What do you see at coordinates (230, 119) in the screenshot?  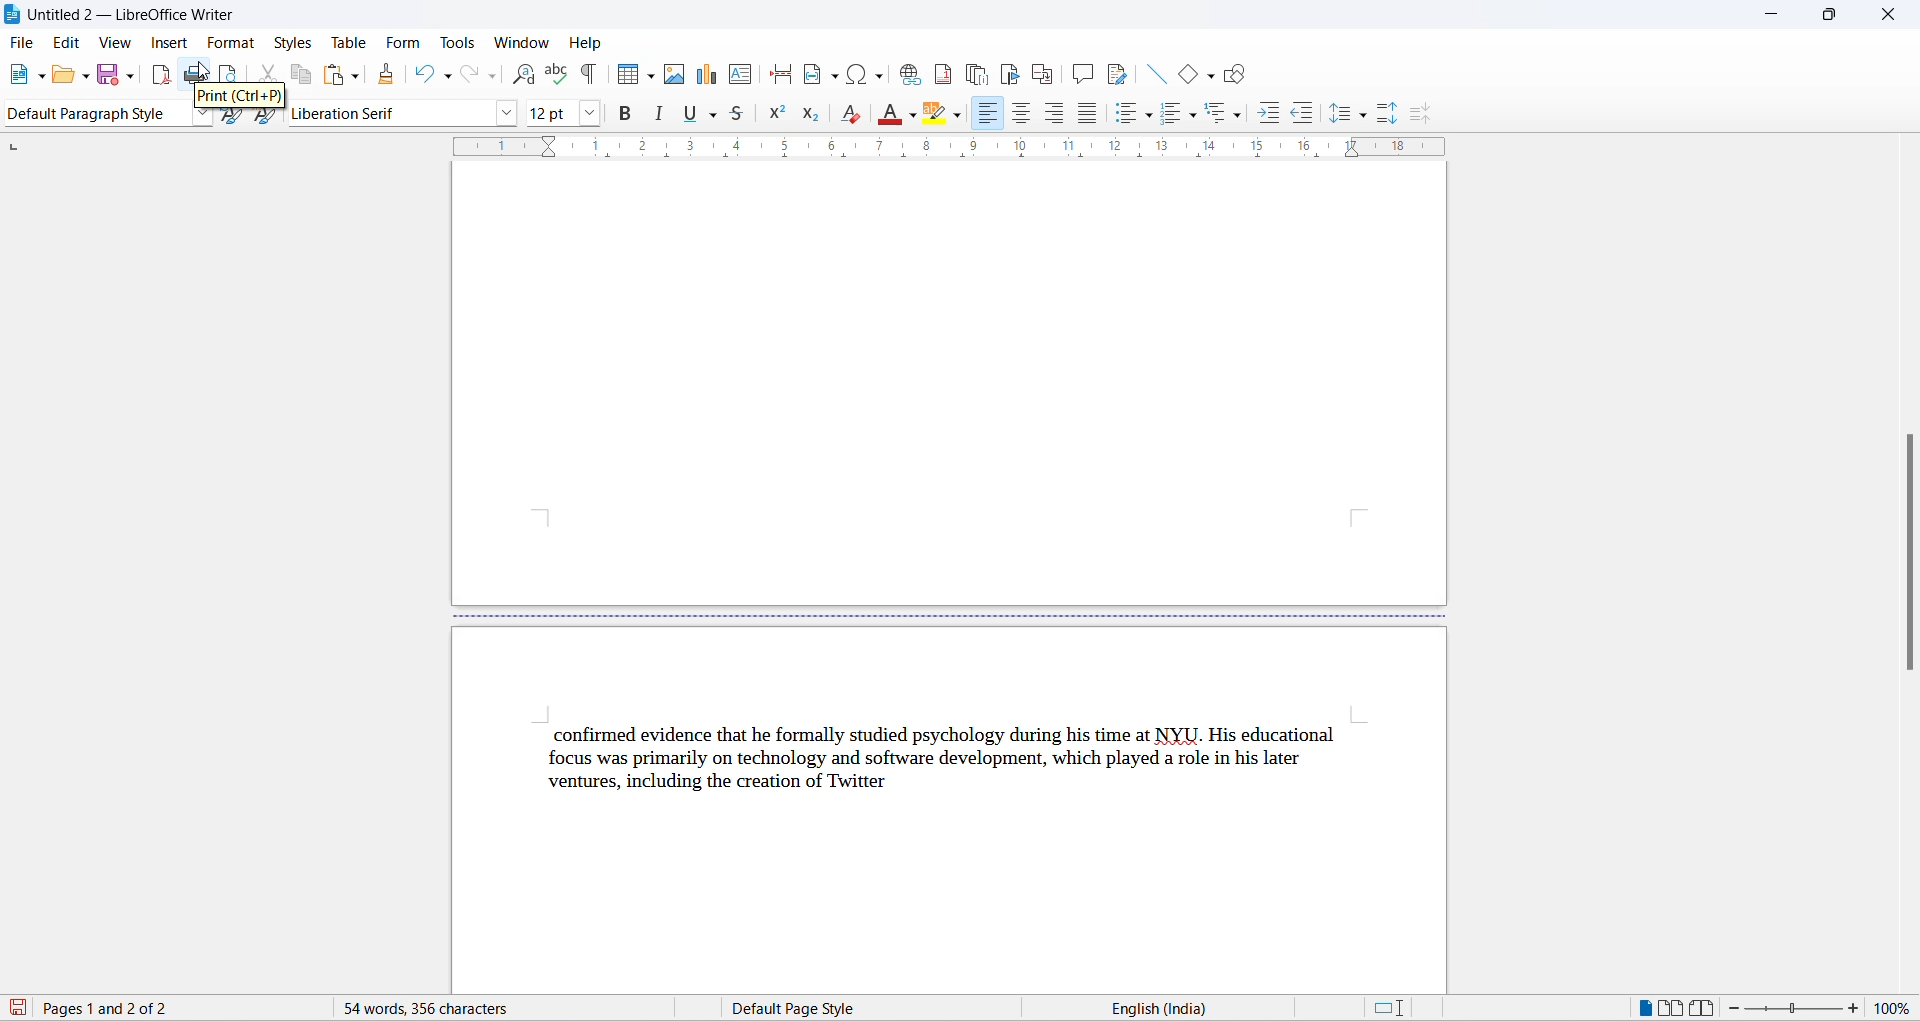 I see `update selected style` at bounding box center [230, 119].